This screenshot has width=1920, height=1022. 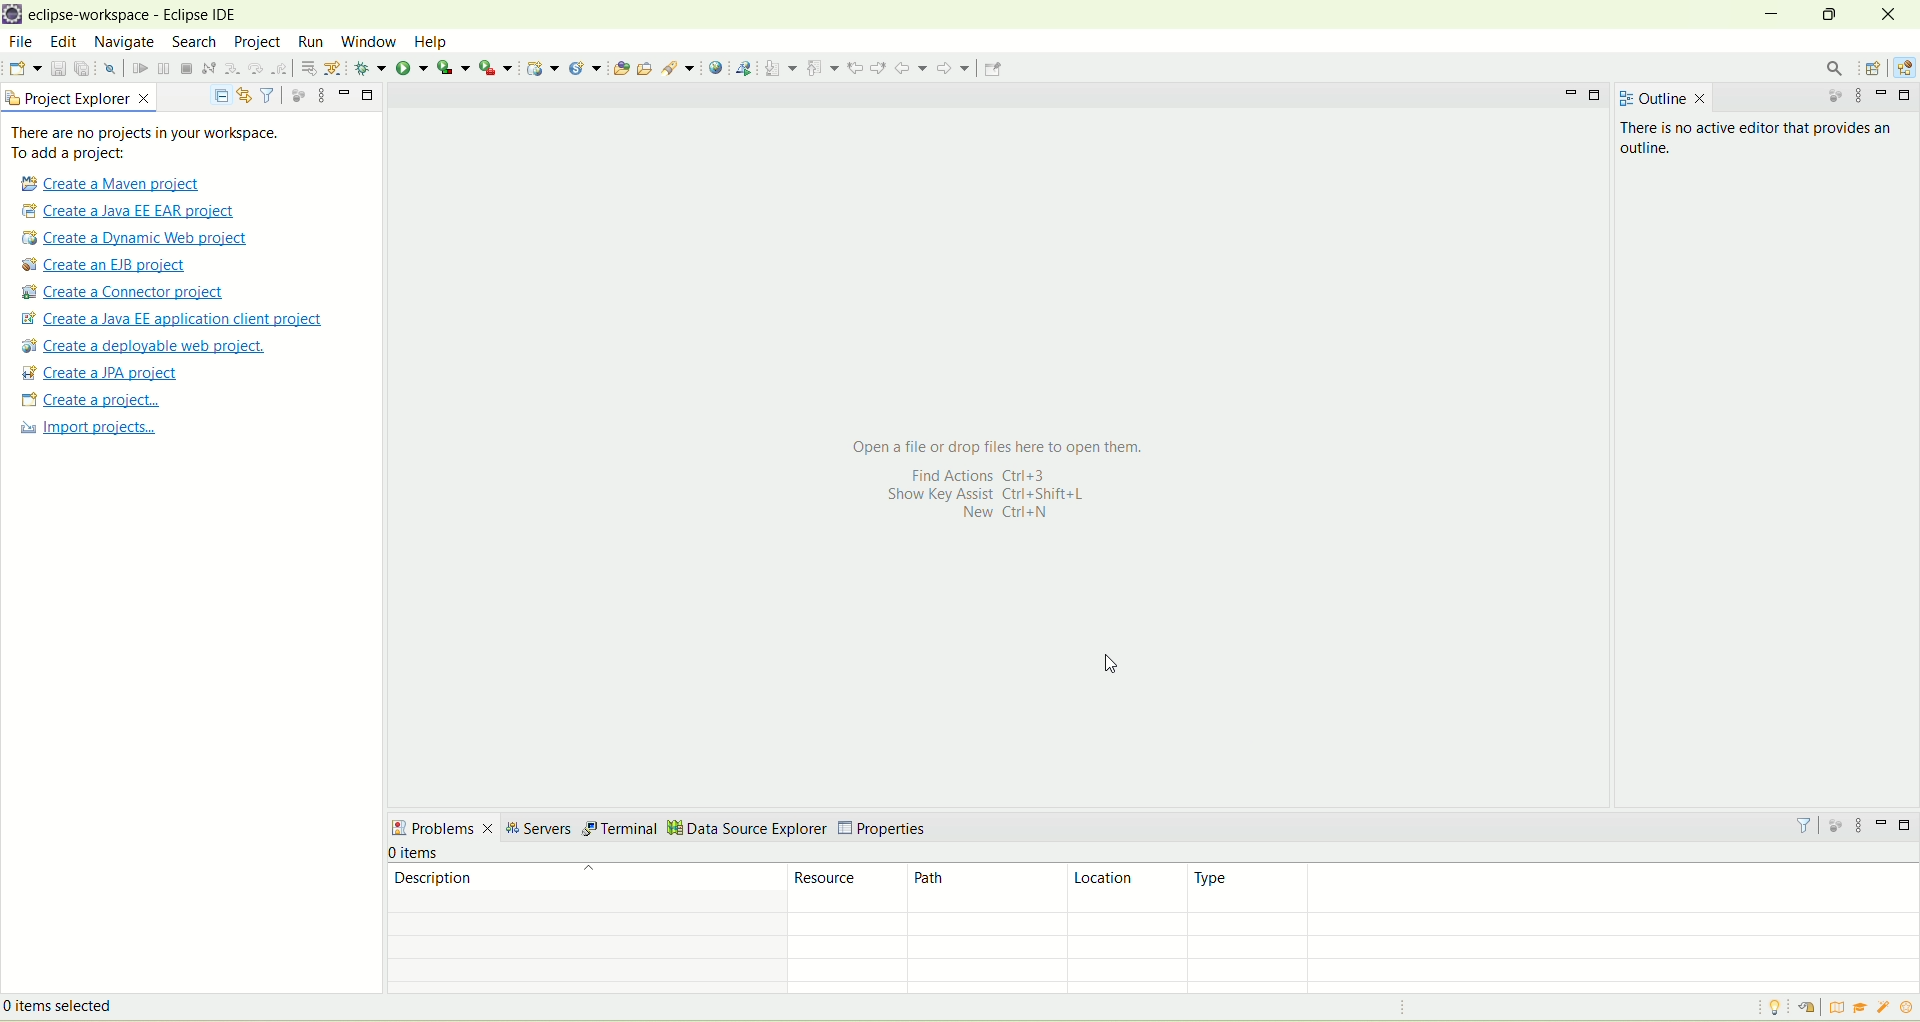 I want to click on use step filter, so click(x=416, y=68).